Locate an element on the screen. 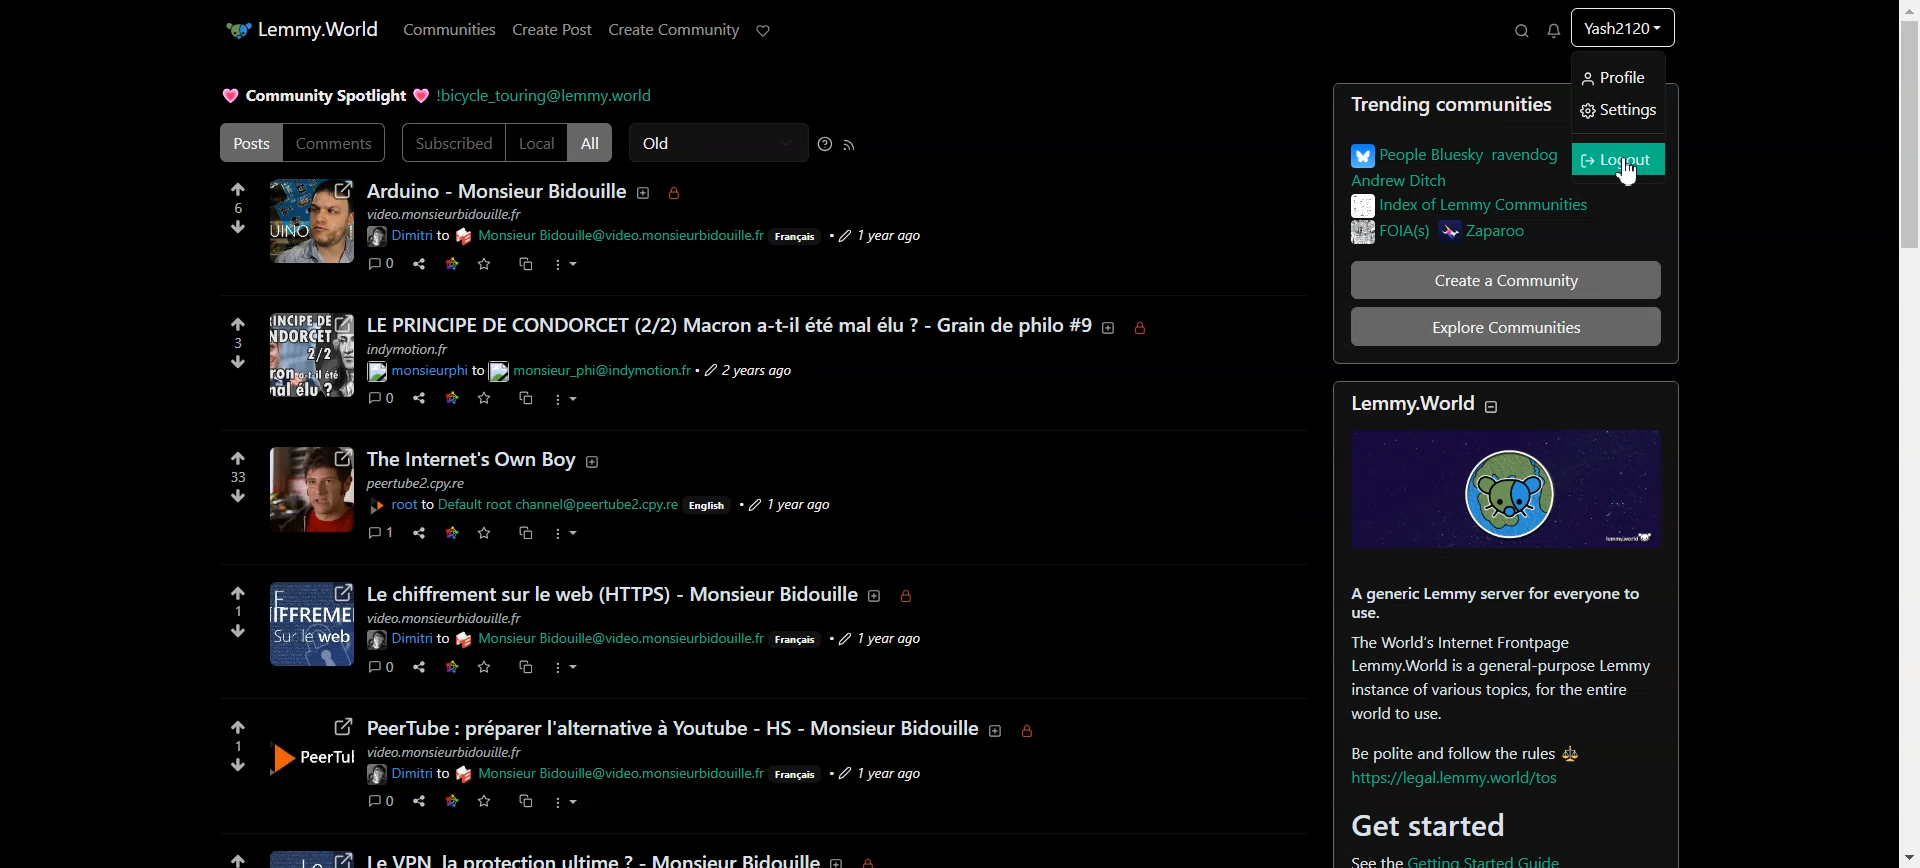  link is located at coordinates (452, 401).